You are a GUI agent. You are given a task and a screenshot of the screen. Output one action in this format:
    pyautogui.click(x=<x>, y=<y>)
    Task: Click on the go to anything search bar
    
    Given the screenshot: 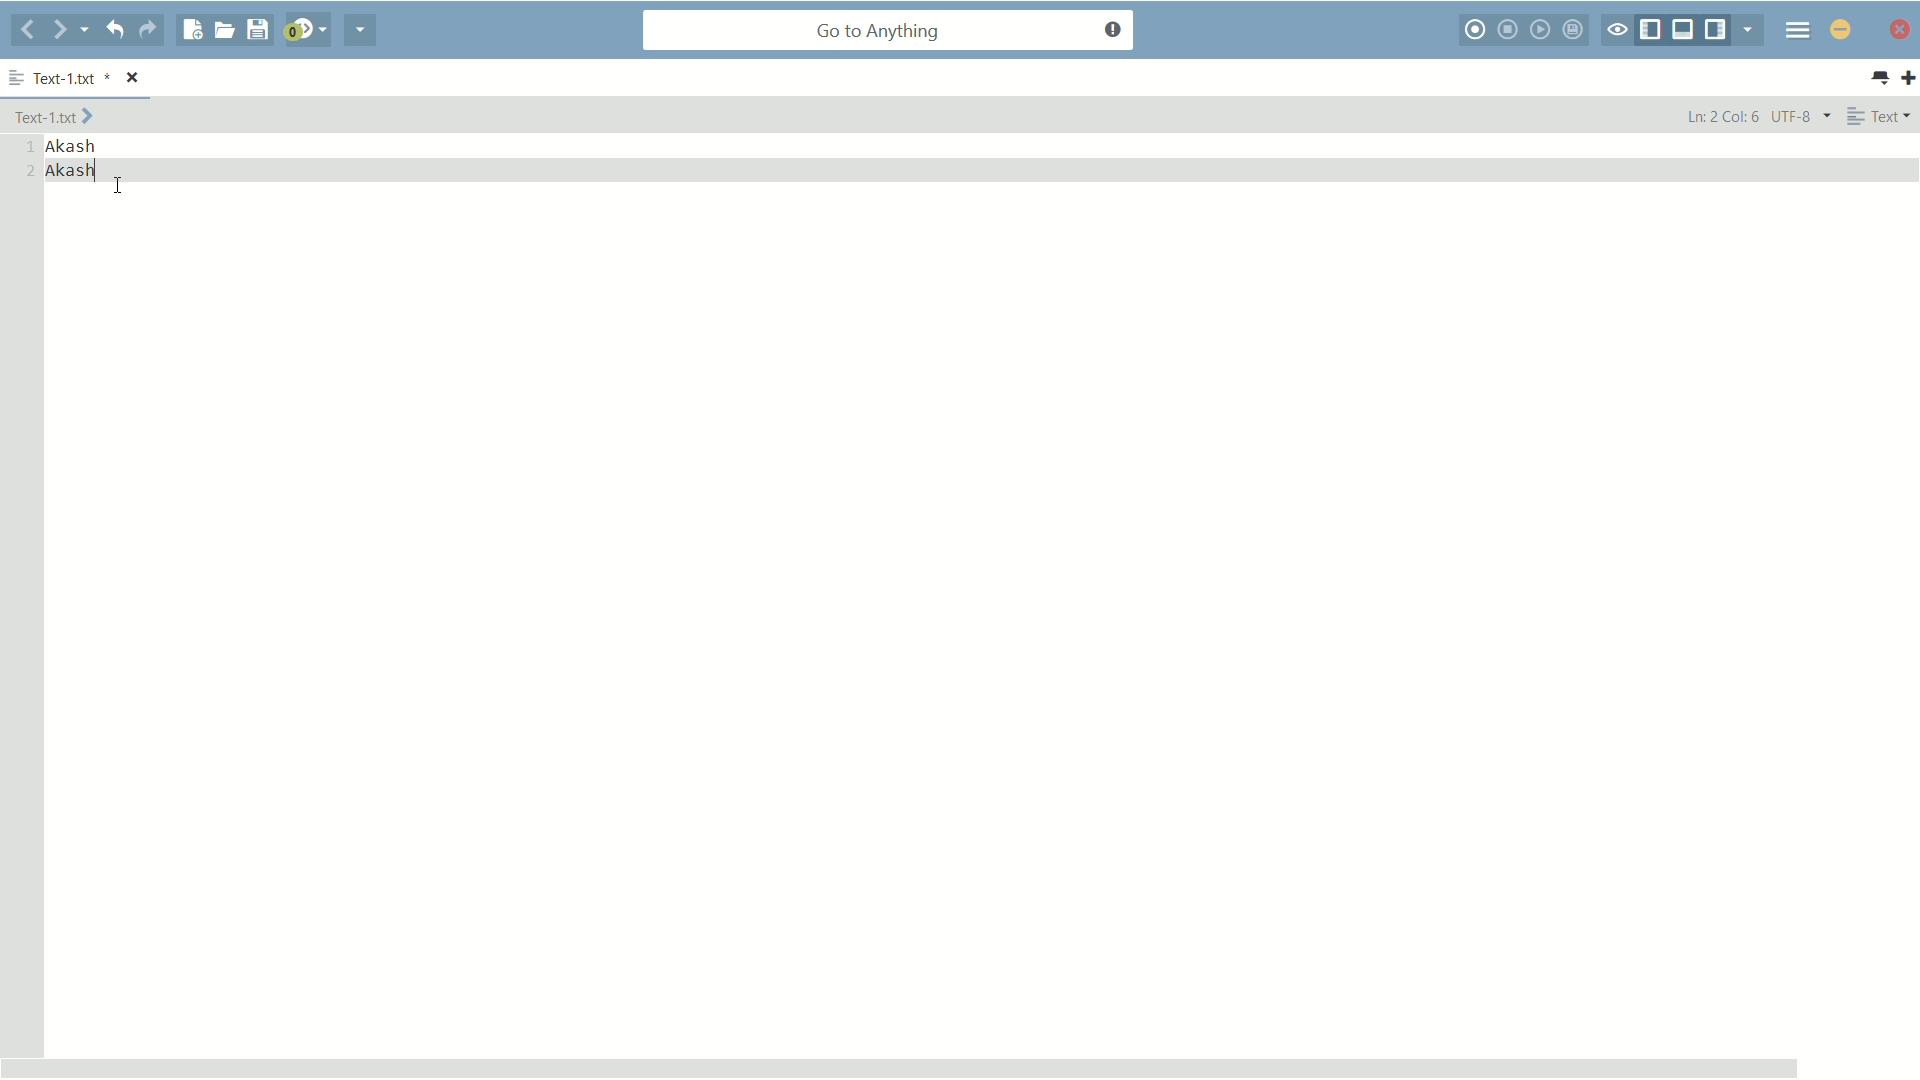 What is the action you would take?
    pyautogui.click(x=889, y=32)
    